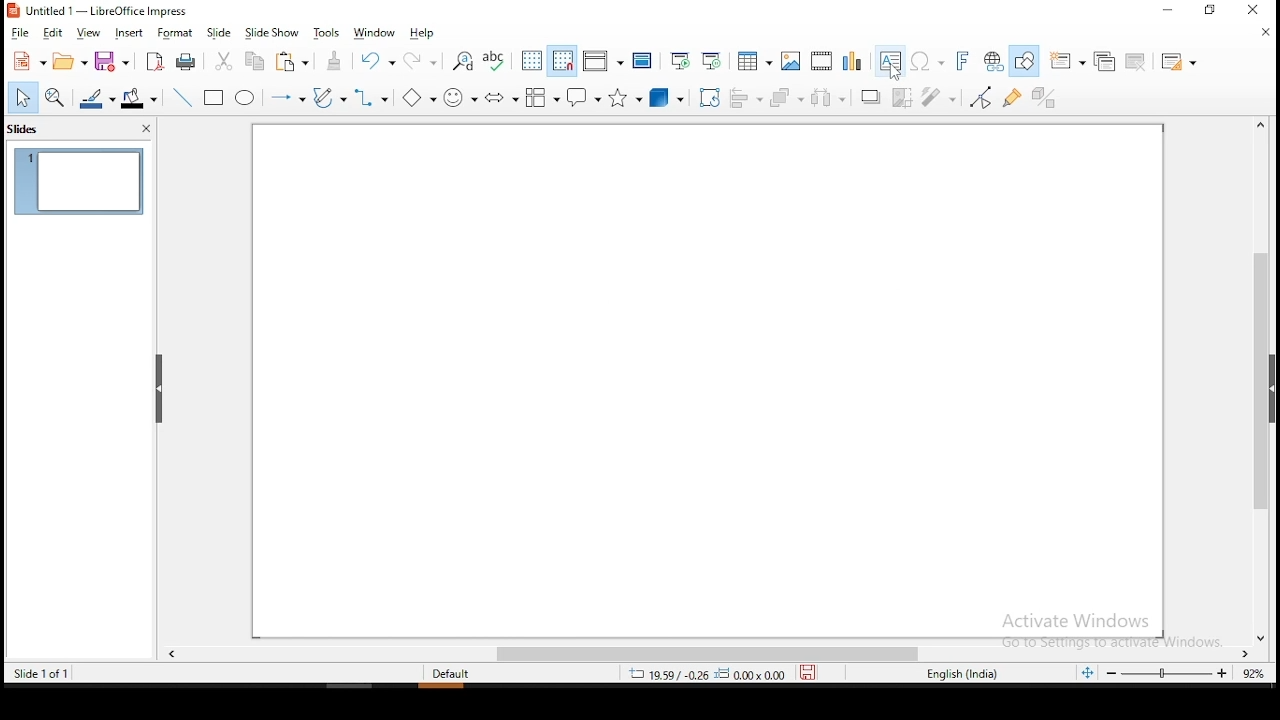  Describe the element at coordinates (247, 98) in the screenshot. I see `ellipse` at that location.